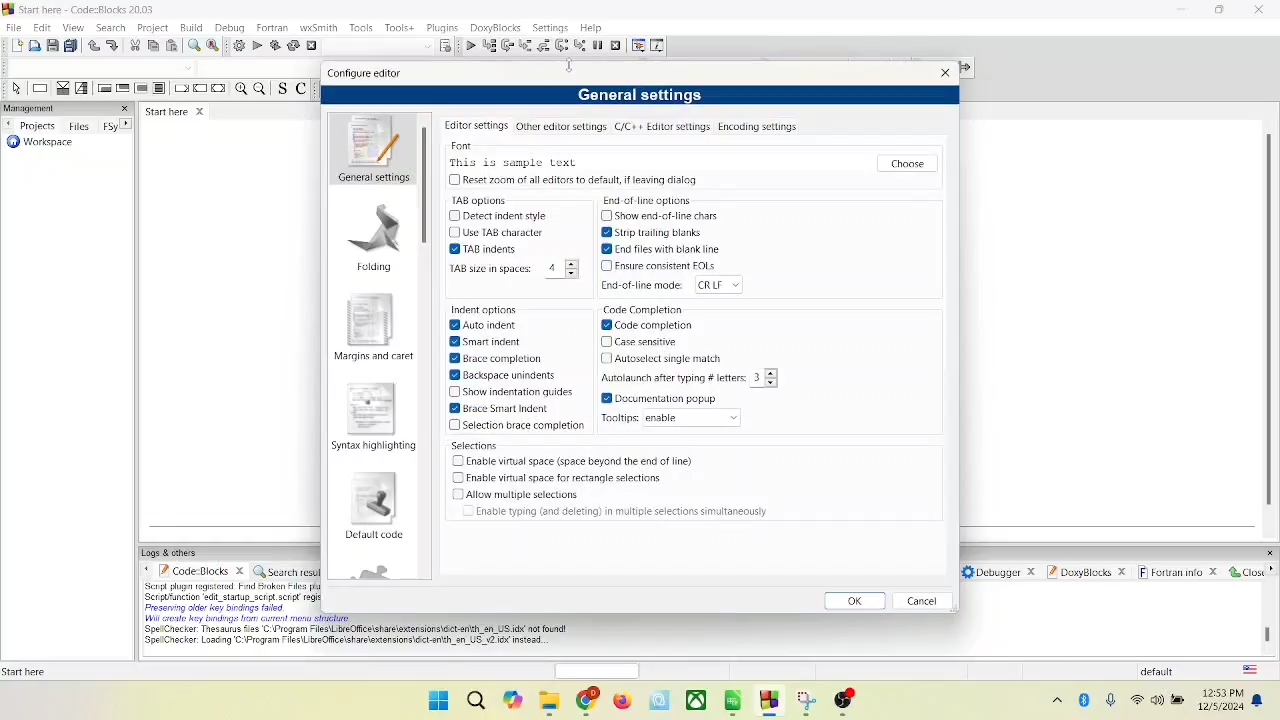 The width and height of the screenshot is (1280, 720). What do you see at coordinates (438, 701) in the screenshot?
I see `windows` at bounding box center [438, 701].